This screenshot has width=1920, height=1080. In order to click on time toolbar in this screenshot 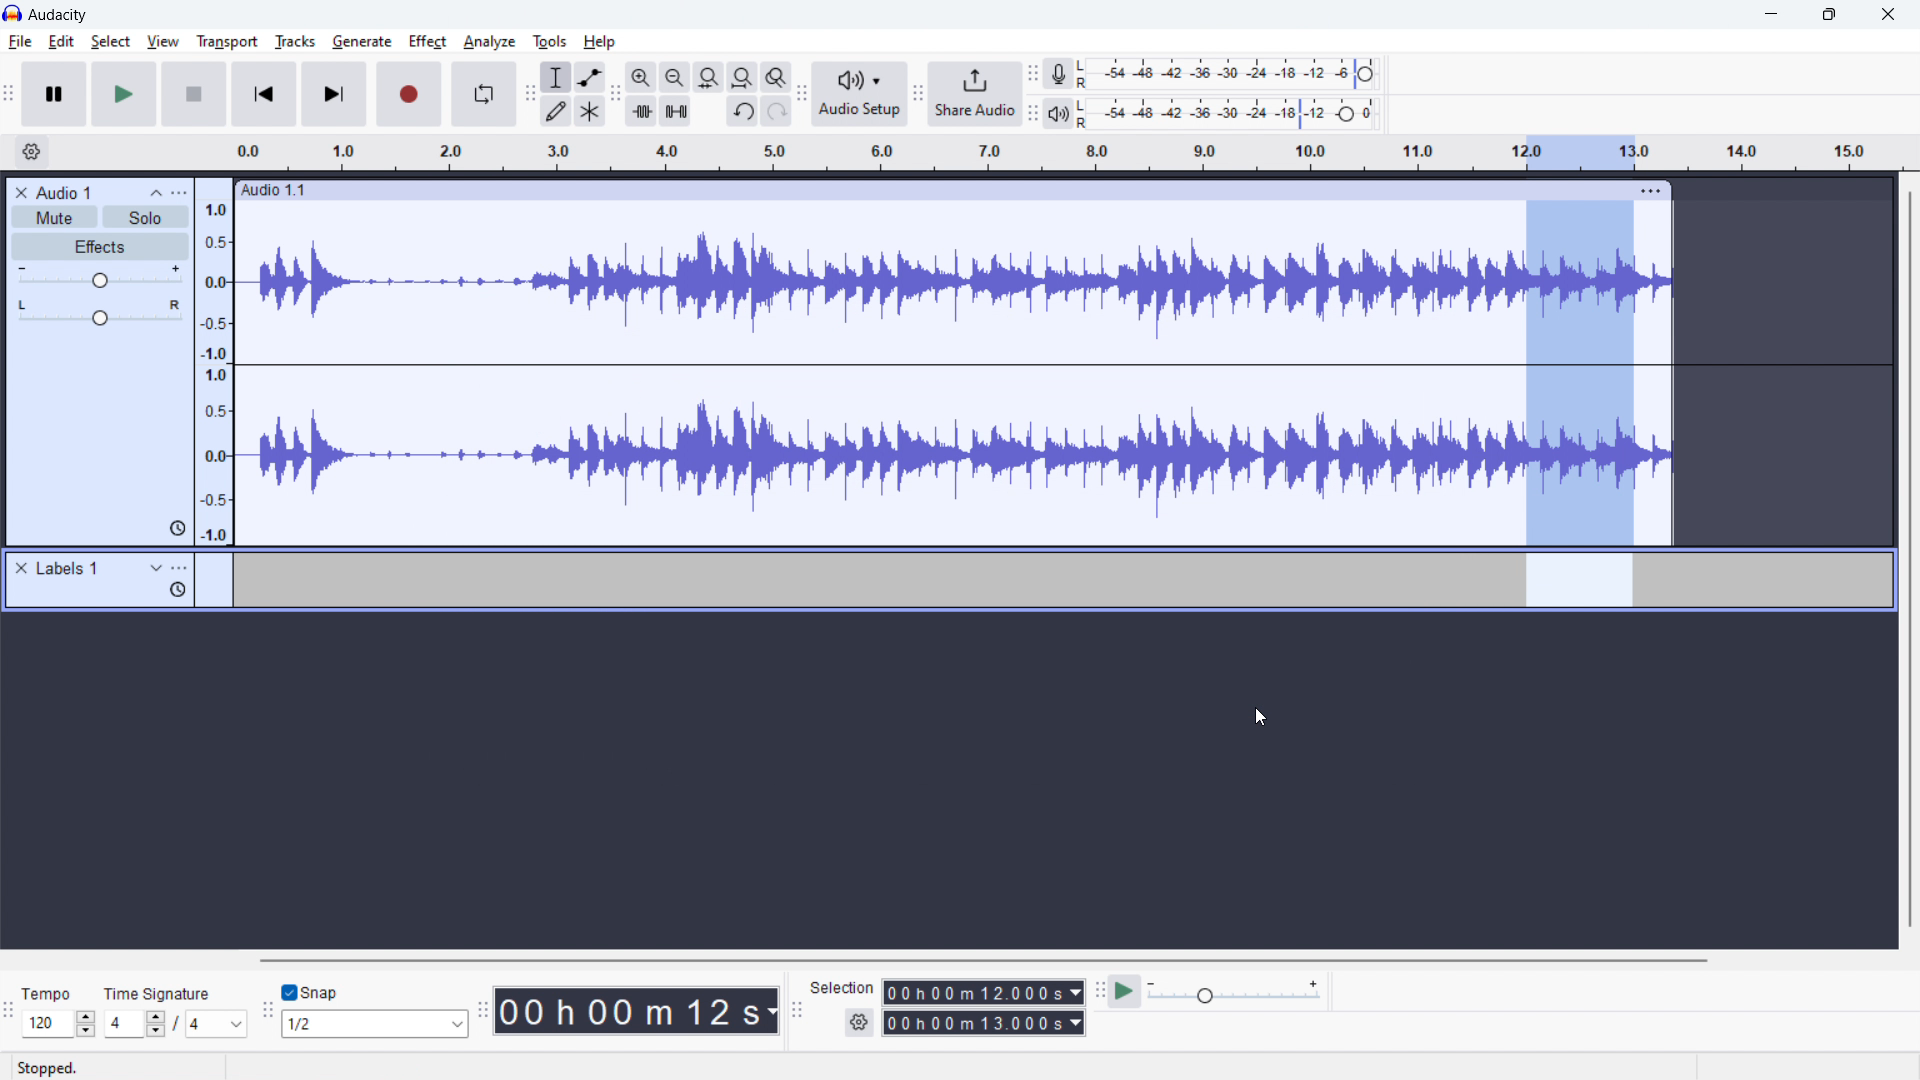, I will do `click(482, 1013)`.